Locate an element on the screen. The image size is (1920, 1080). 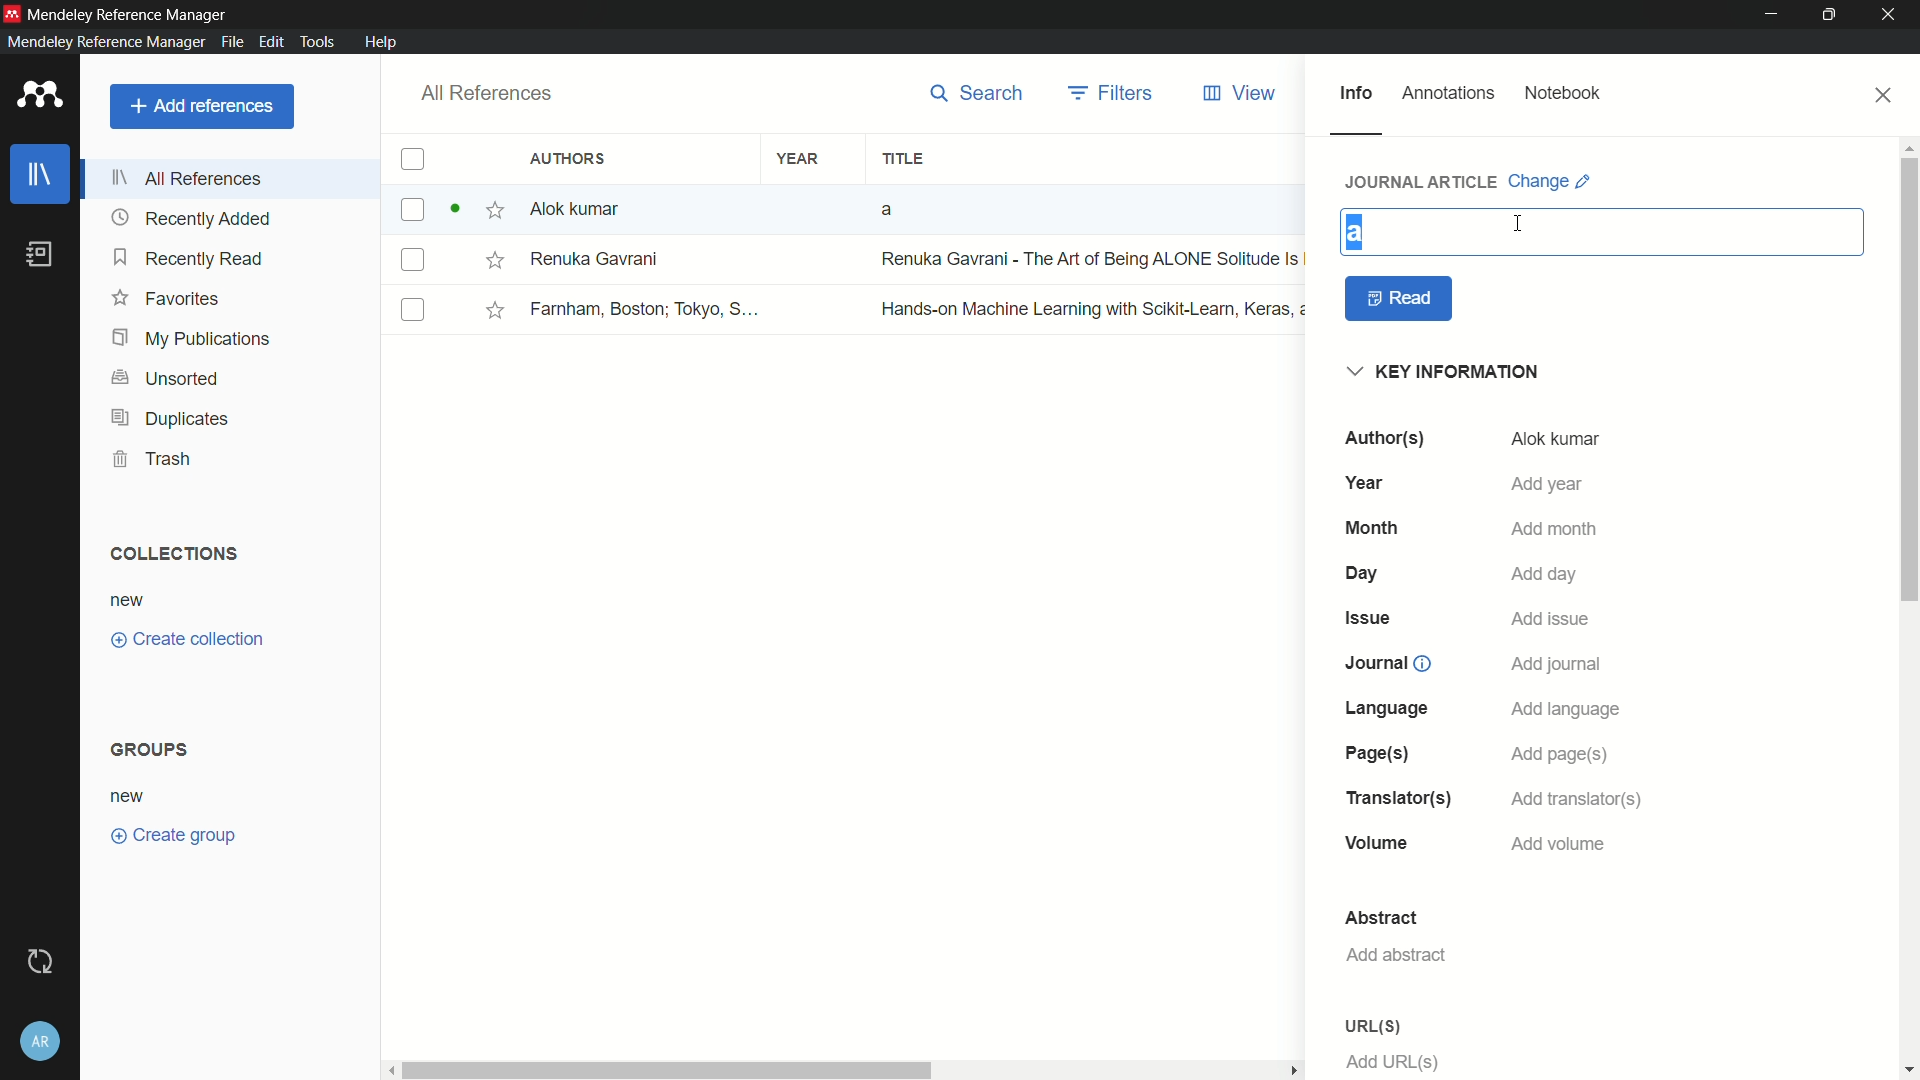
vertical scrollbar is located at coordinates (1908, 607).